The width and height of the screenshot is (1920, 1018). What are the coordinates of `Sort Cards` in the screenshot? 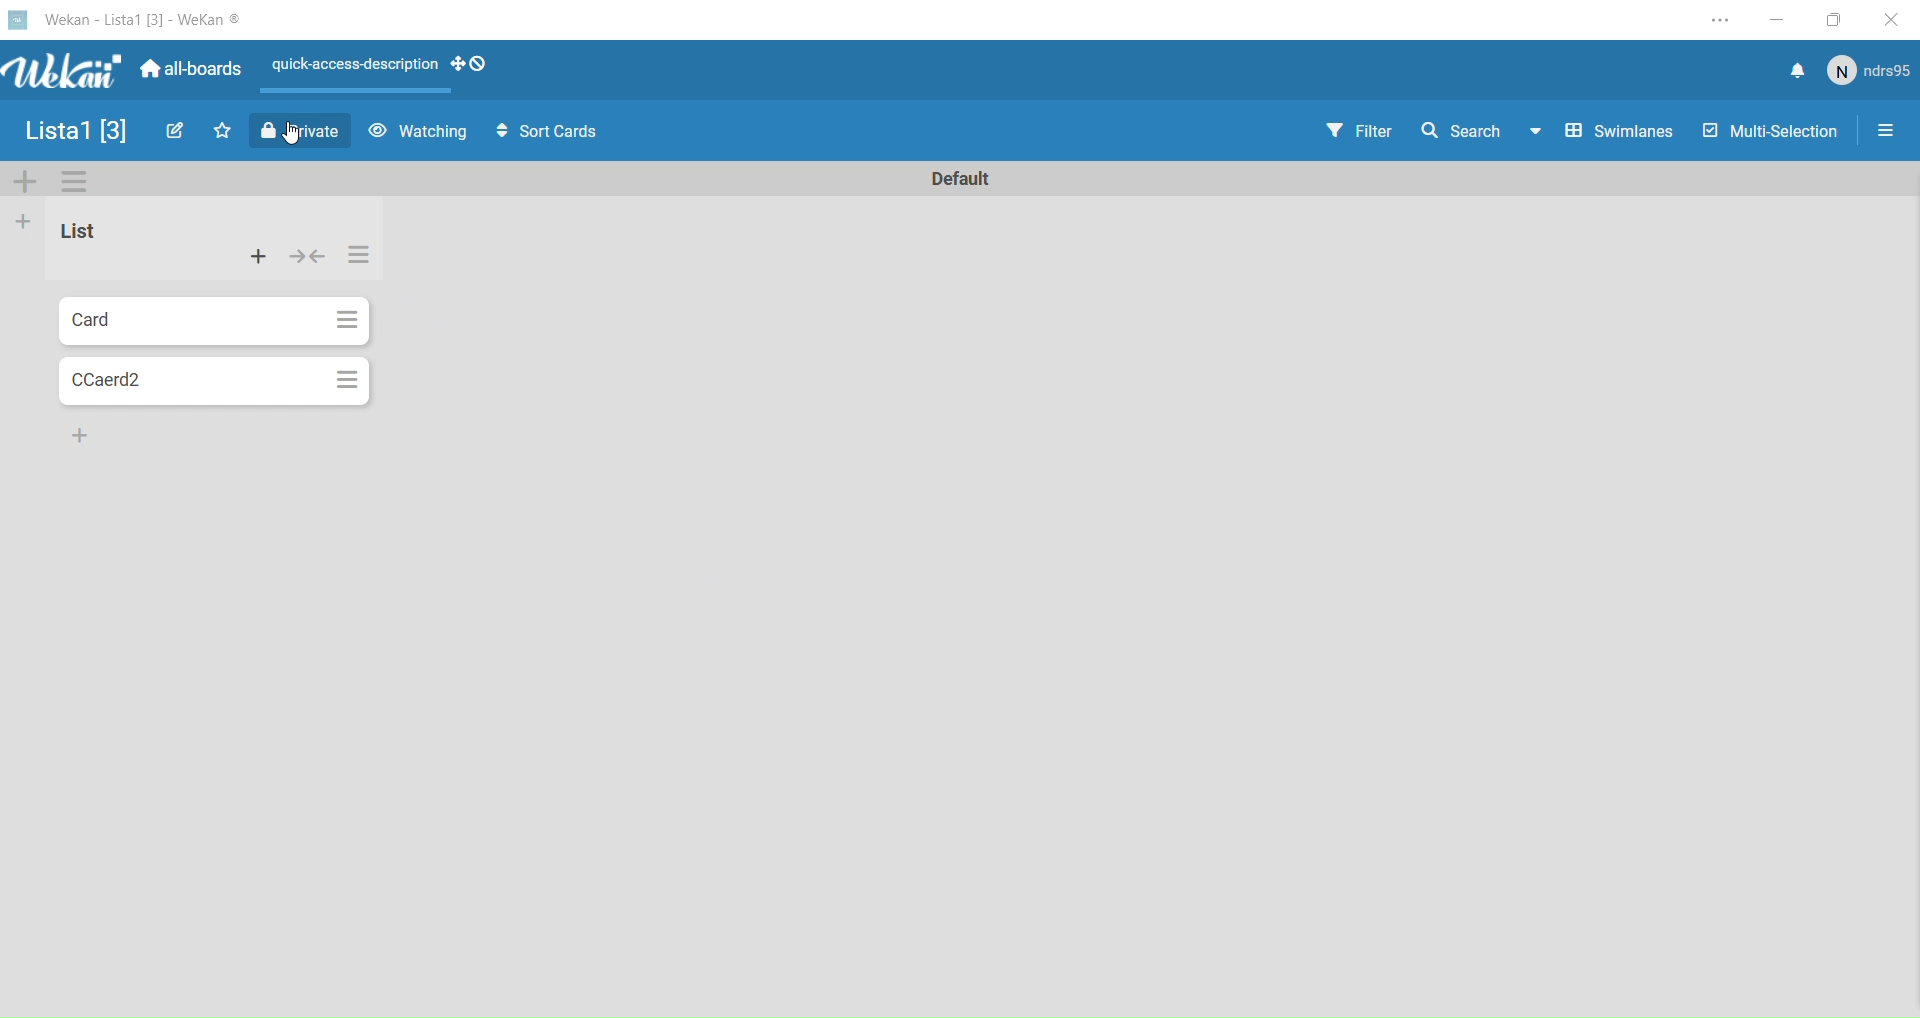 It's located at (543, 133).